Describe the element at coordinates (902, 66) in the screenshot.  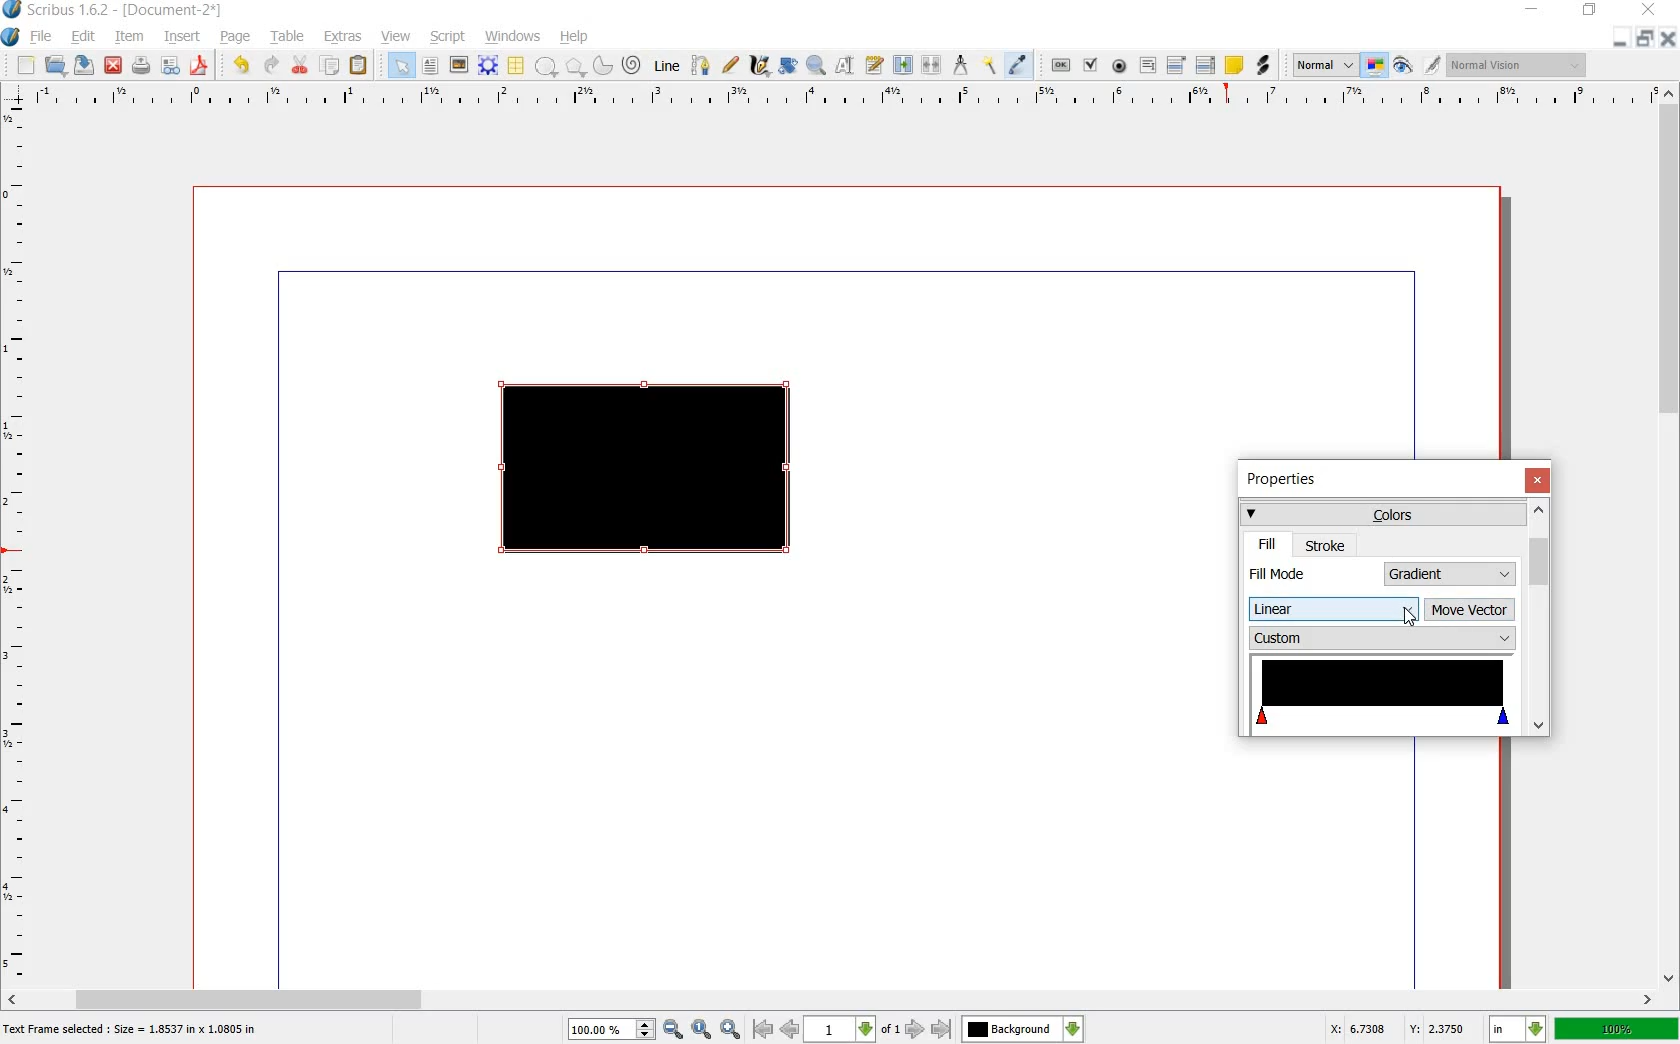
I see `link text frame` at that location.